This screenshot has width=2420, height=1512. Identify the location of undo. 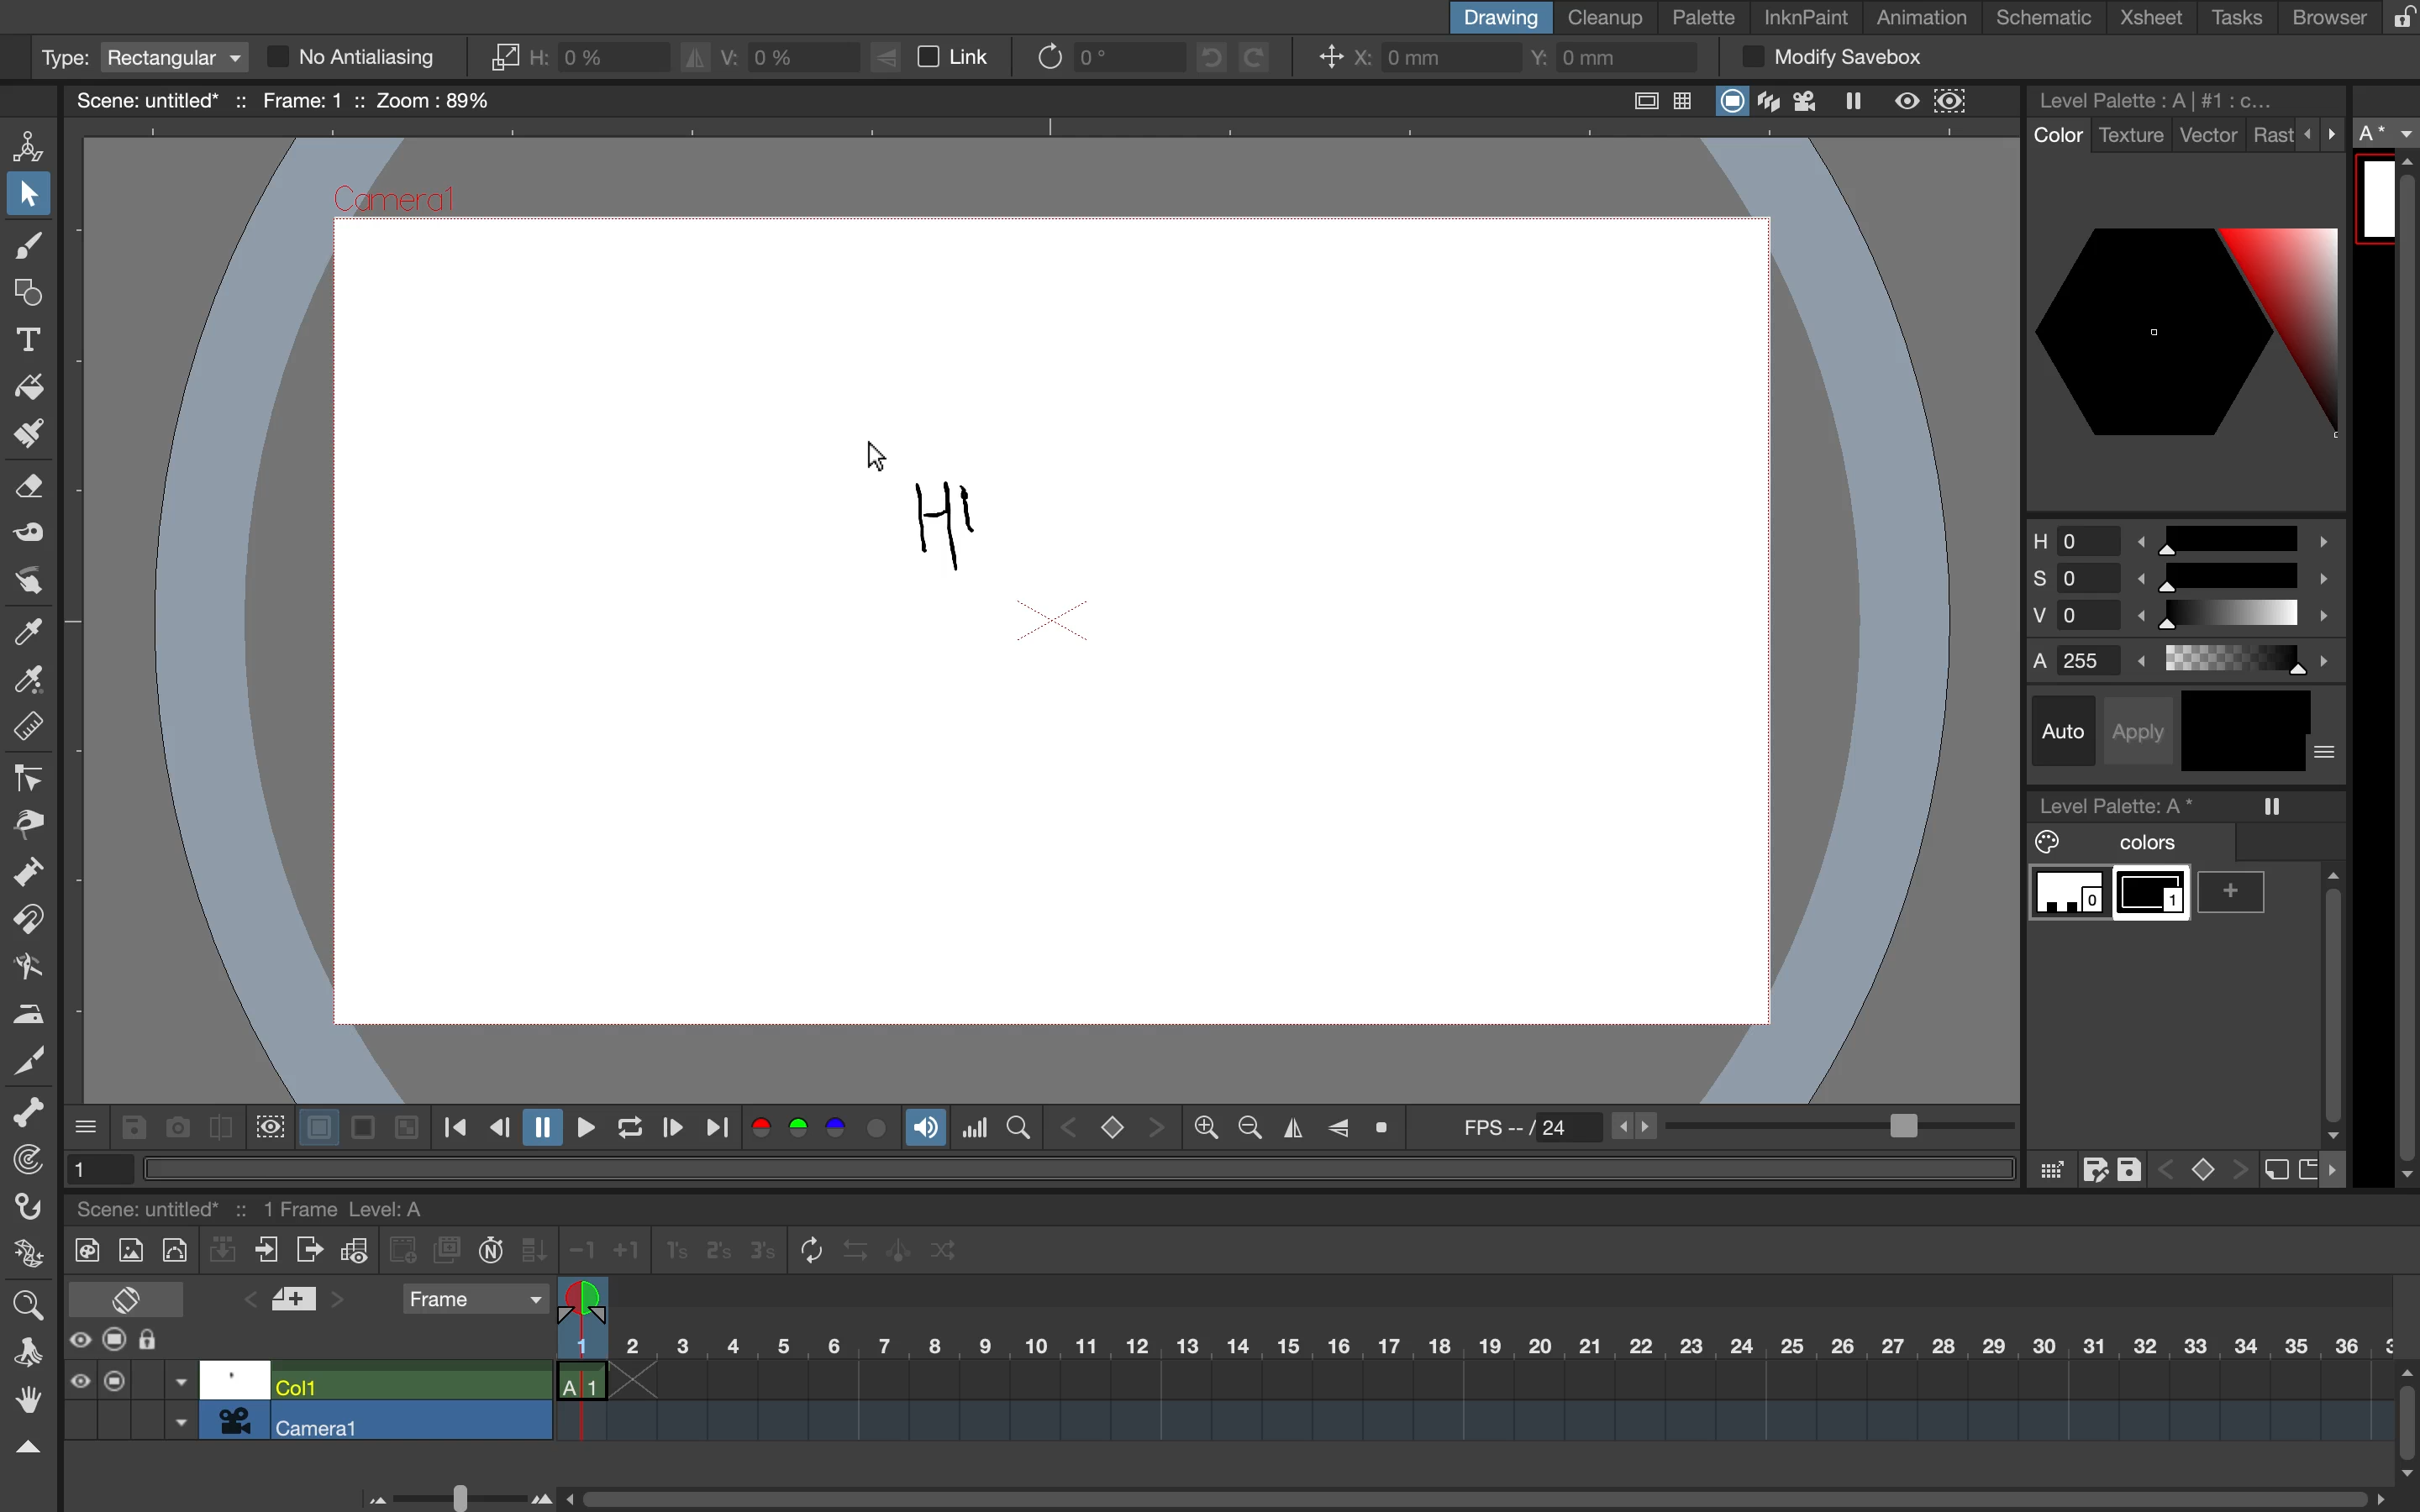
(1204, 57).